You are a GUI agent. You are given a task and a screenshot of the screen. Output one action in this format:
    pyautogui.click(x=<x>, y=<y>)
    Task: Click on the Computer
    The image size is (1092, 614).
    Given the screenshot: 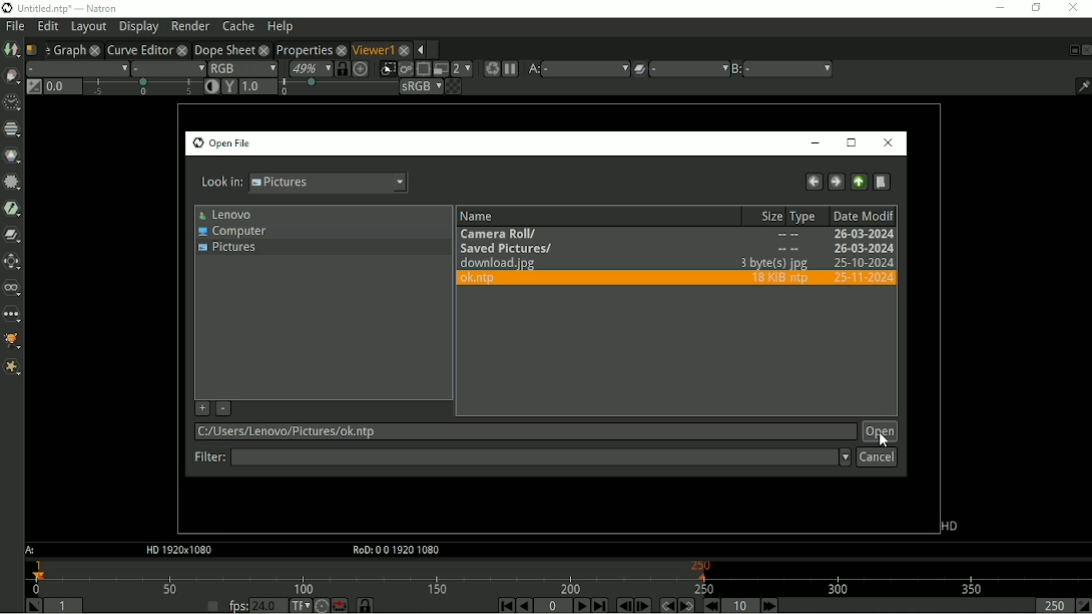 What is the action you would take?
    pyautogui.click(x=233, y=232)
    